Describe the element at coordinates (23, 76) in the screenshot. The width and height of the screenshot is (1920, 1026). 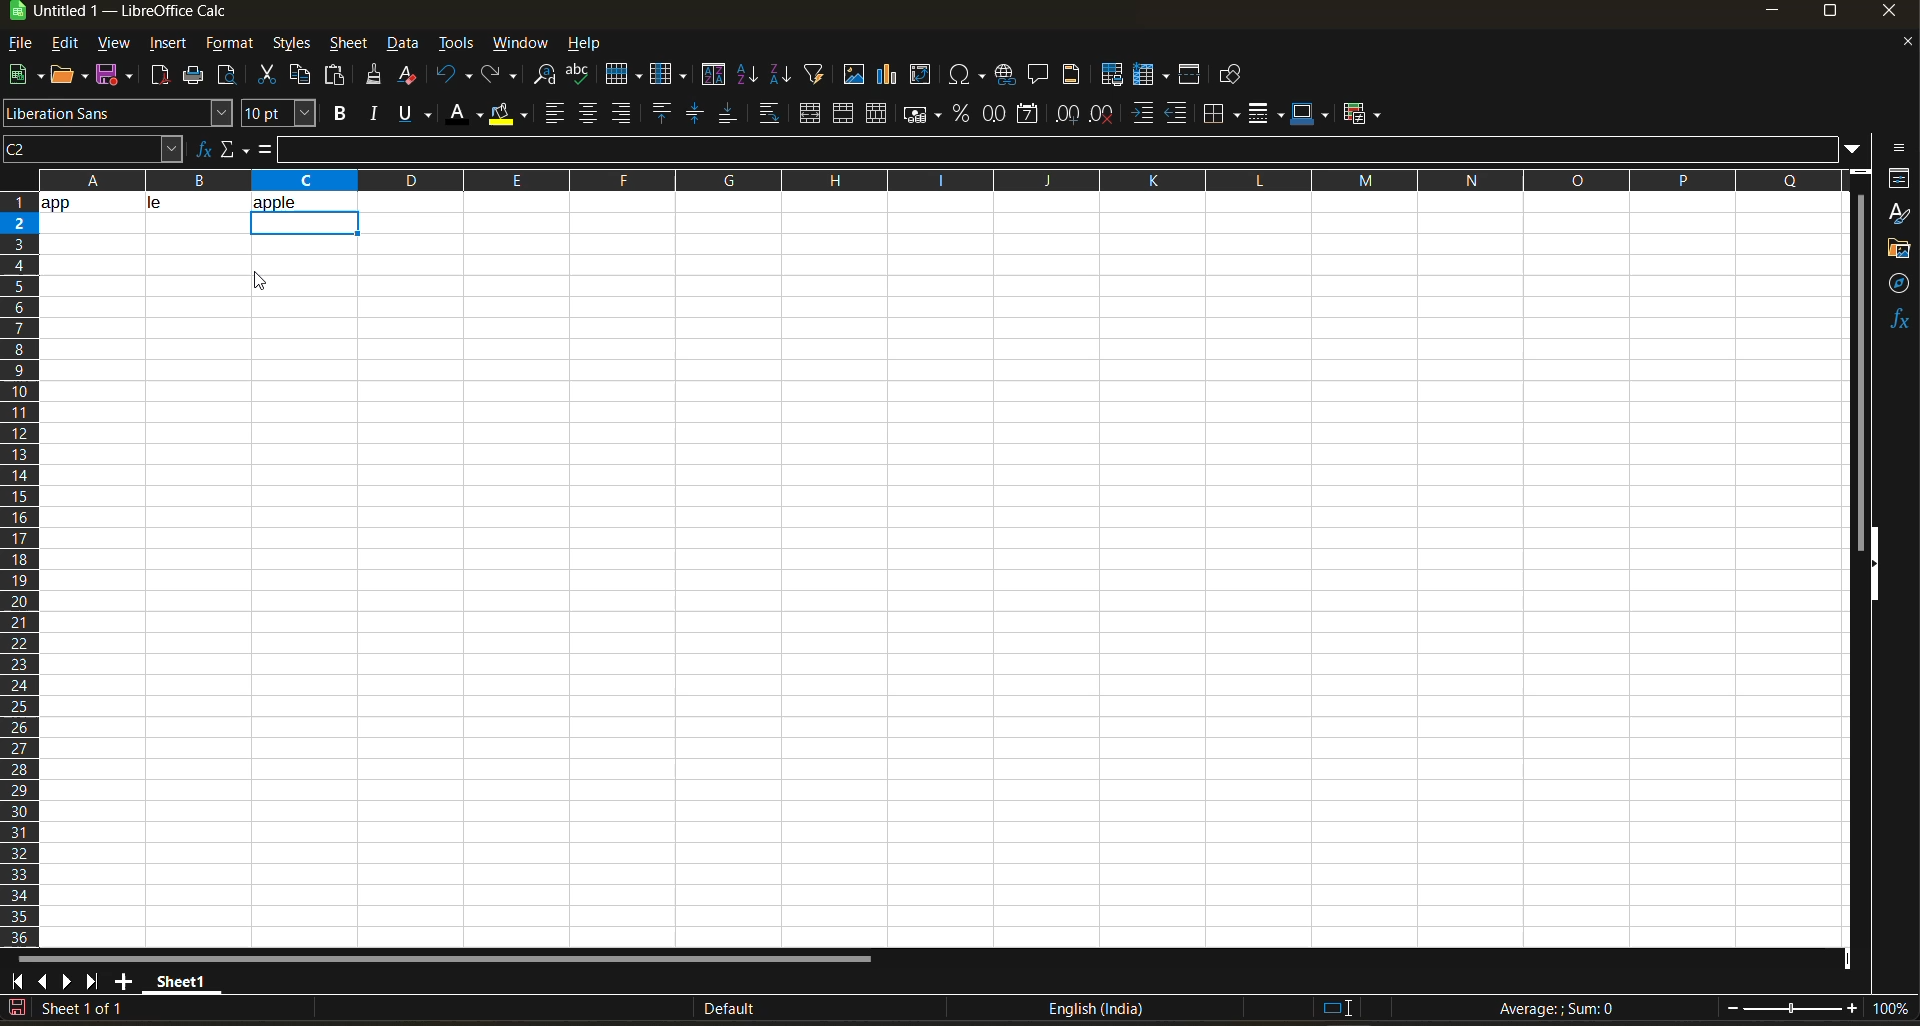
I see `new` at that location.